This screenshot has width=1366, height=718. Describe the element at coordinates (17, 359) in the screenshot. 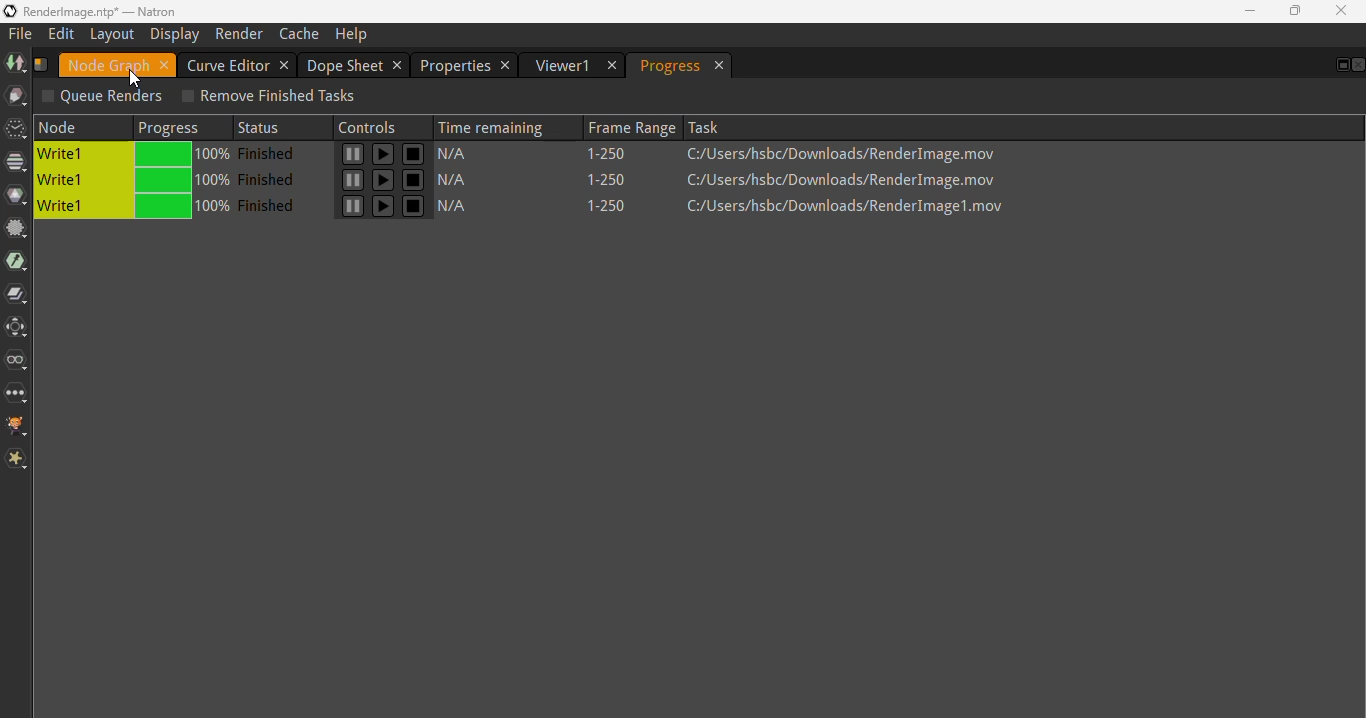

I see `views` at that location.